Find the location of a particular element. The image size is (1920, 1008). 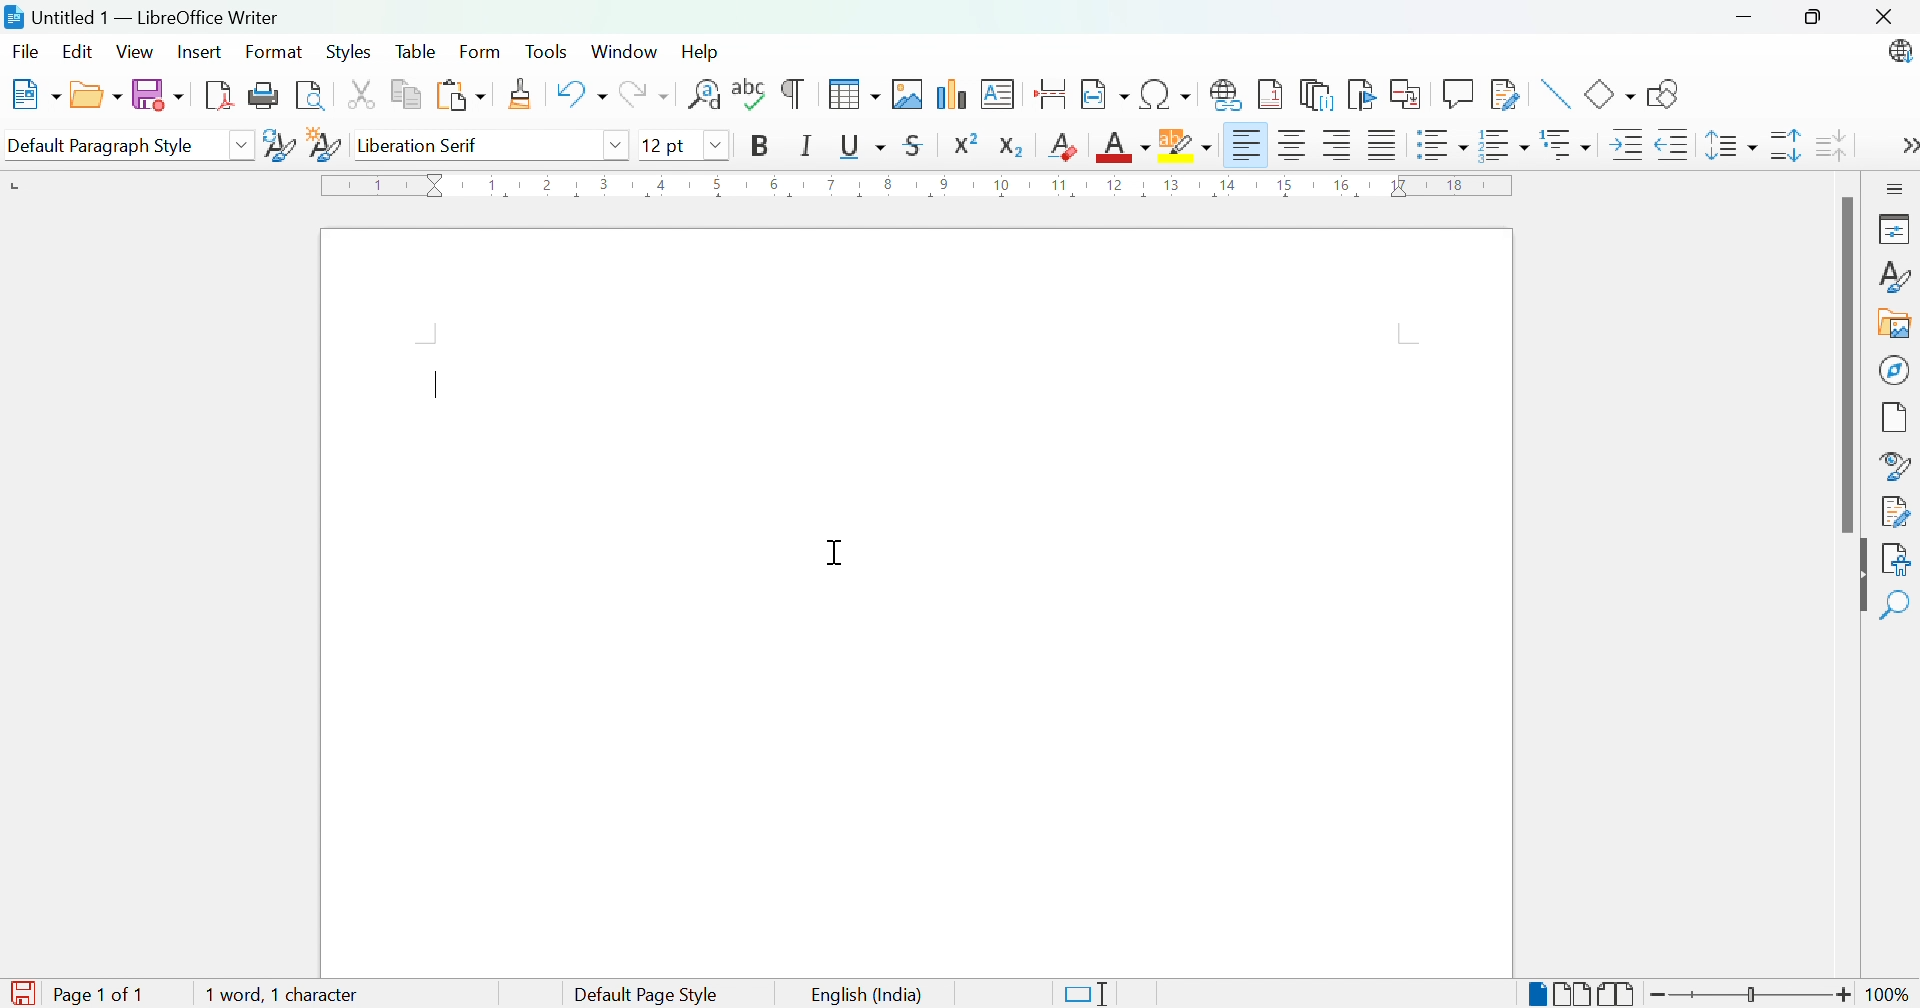

Insert field is located at coordinates (1105, 92).